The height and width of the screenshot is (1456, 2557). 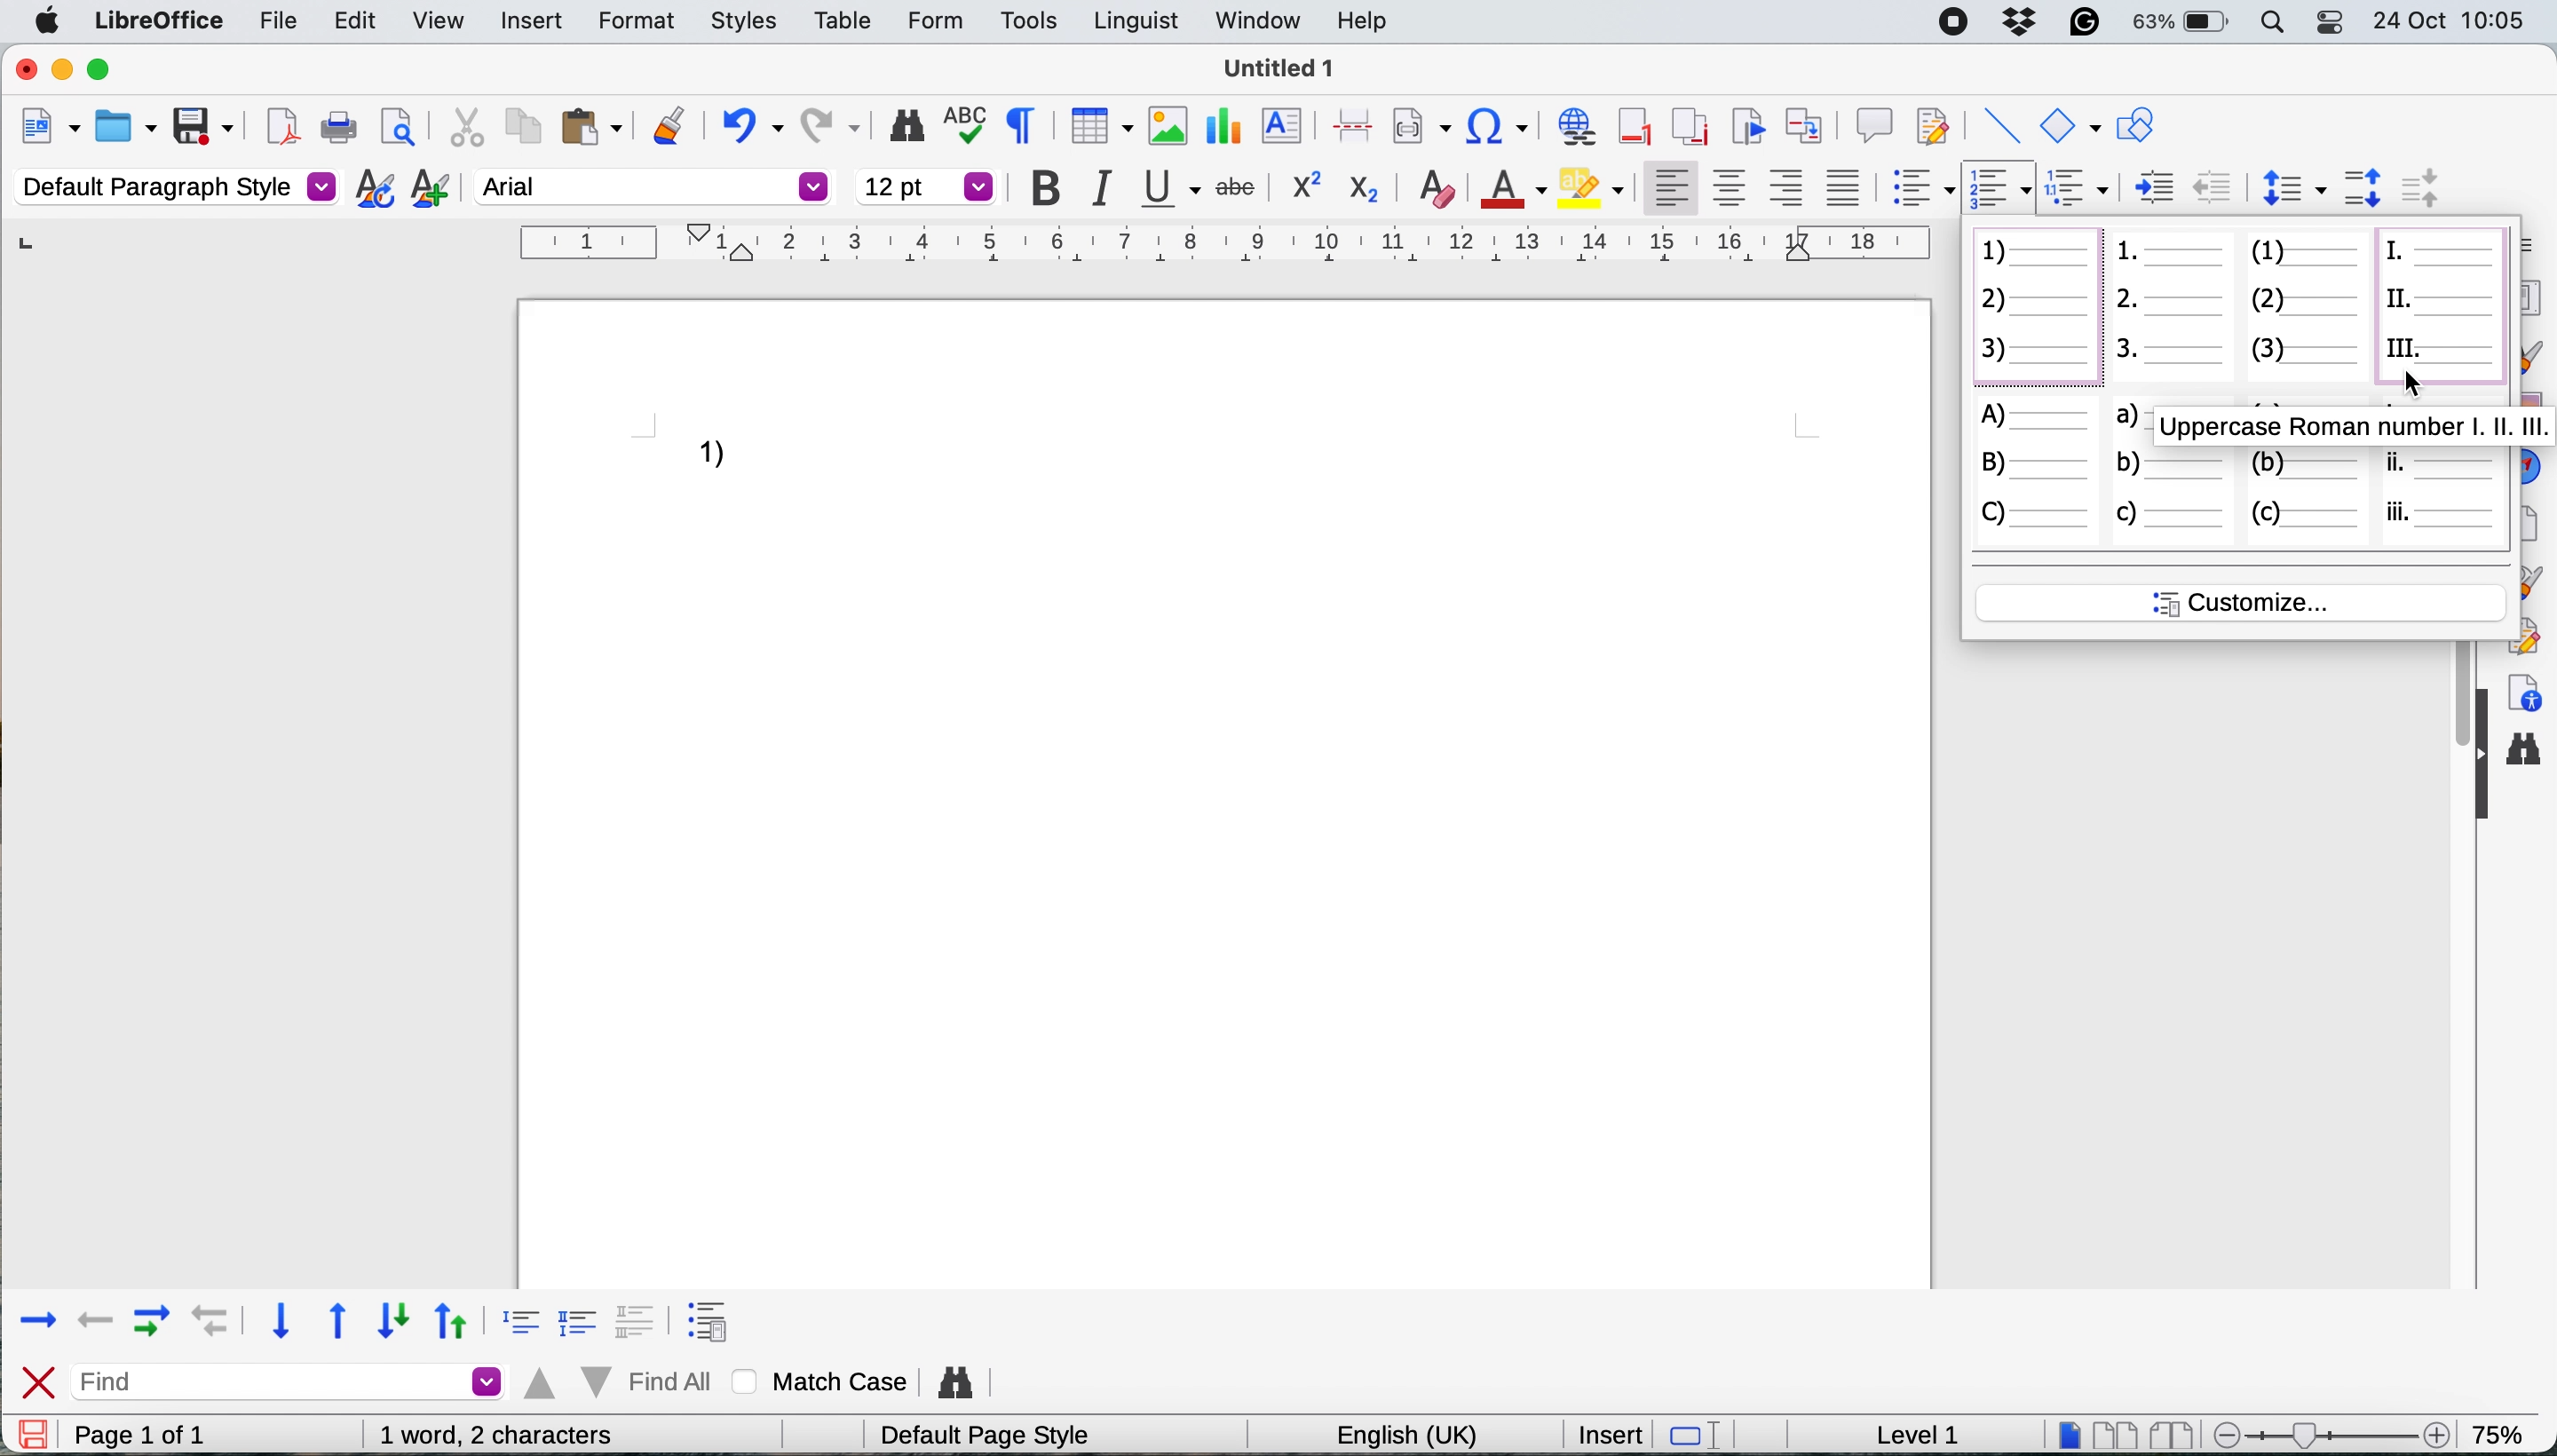 I want to click on insert special character, so click(x=1500, y=127).